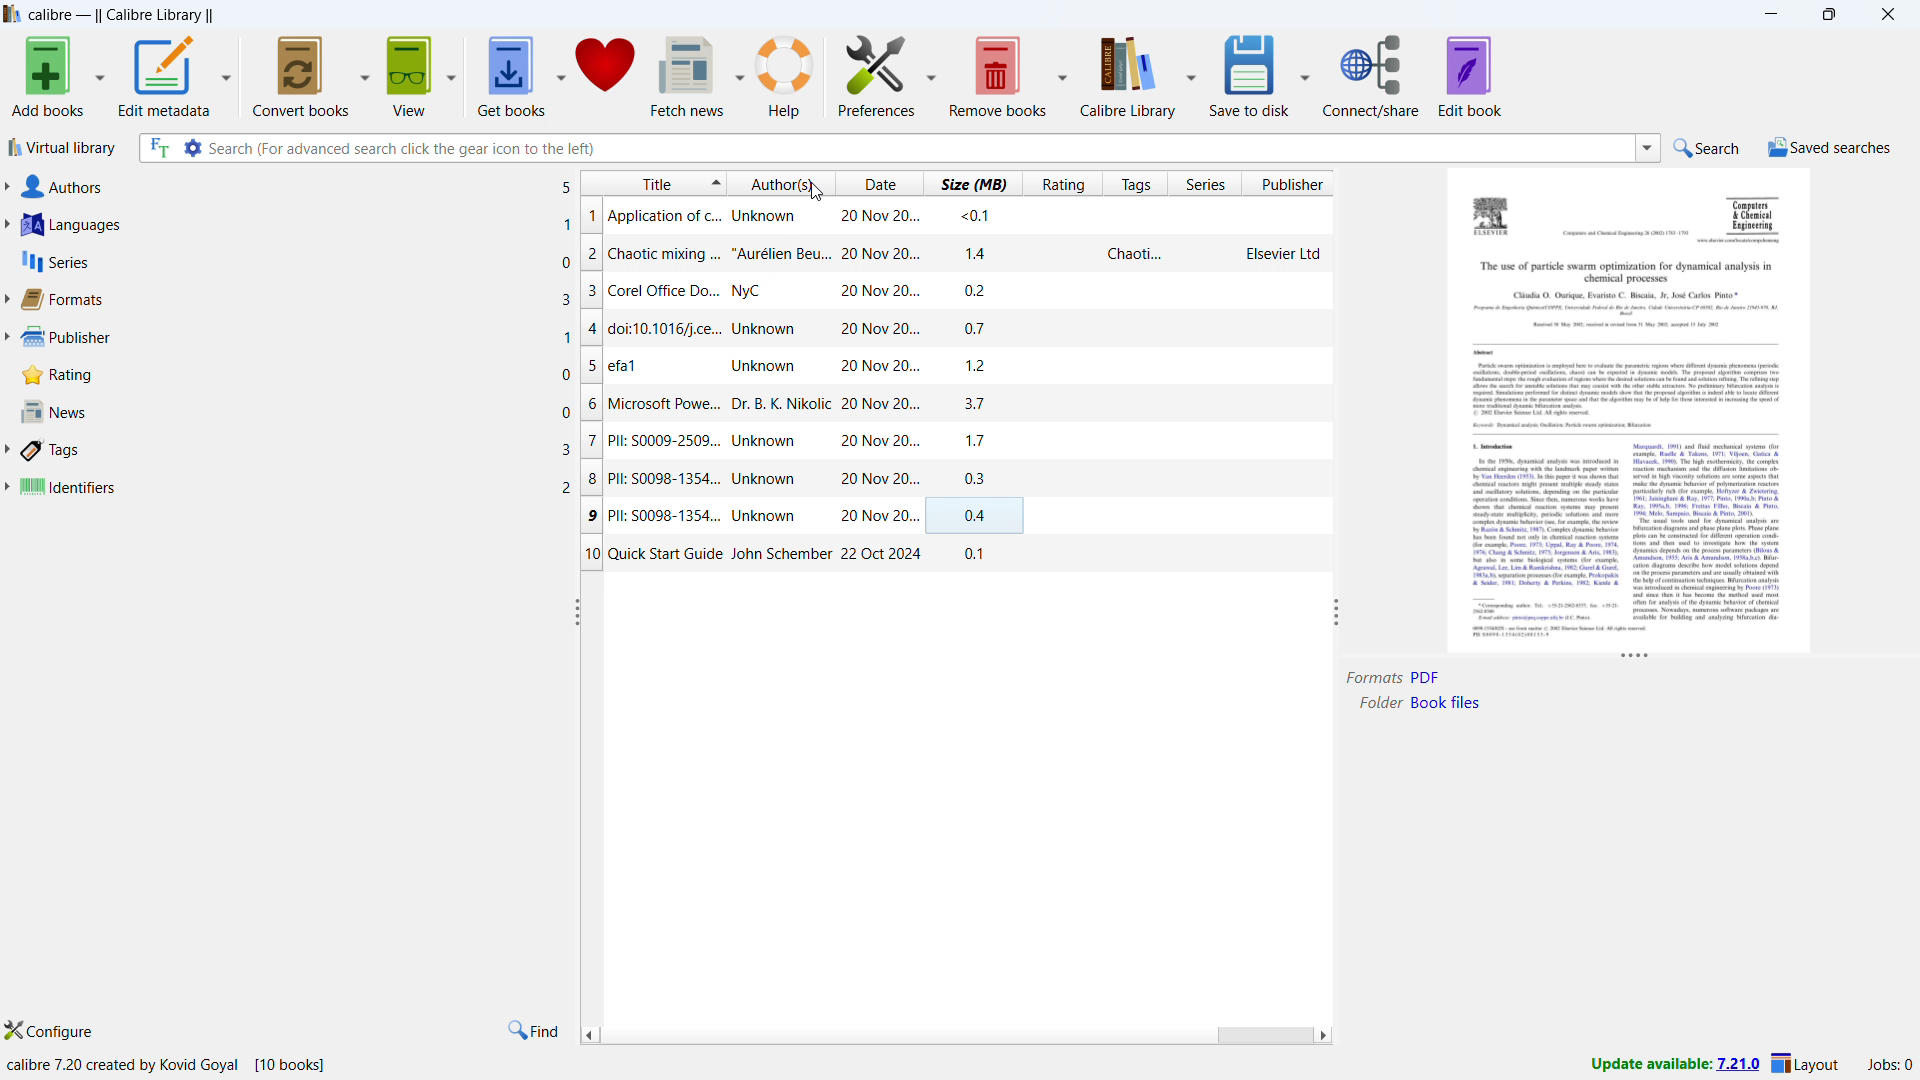 The image size is (1920, 1080). Describe the element at coordinates (1453, 703) in the screenshot. I see `Book Files` at that location.